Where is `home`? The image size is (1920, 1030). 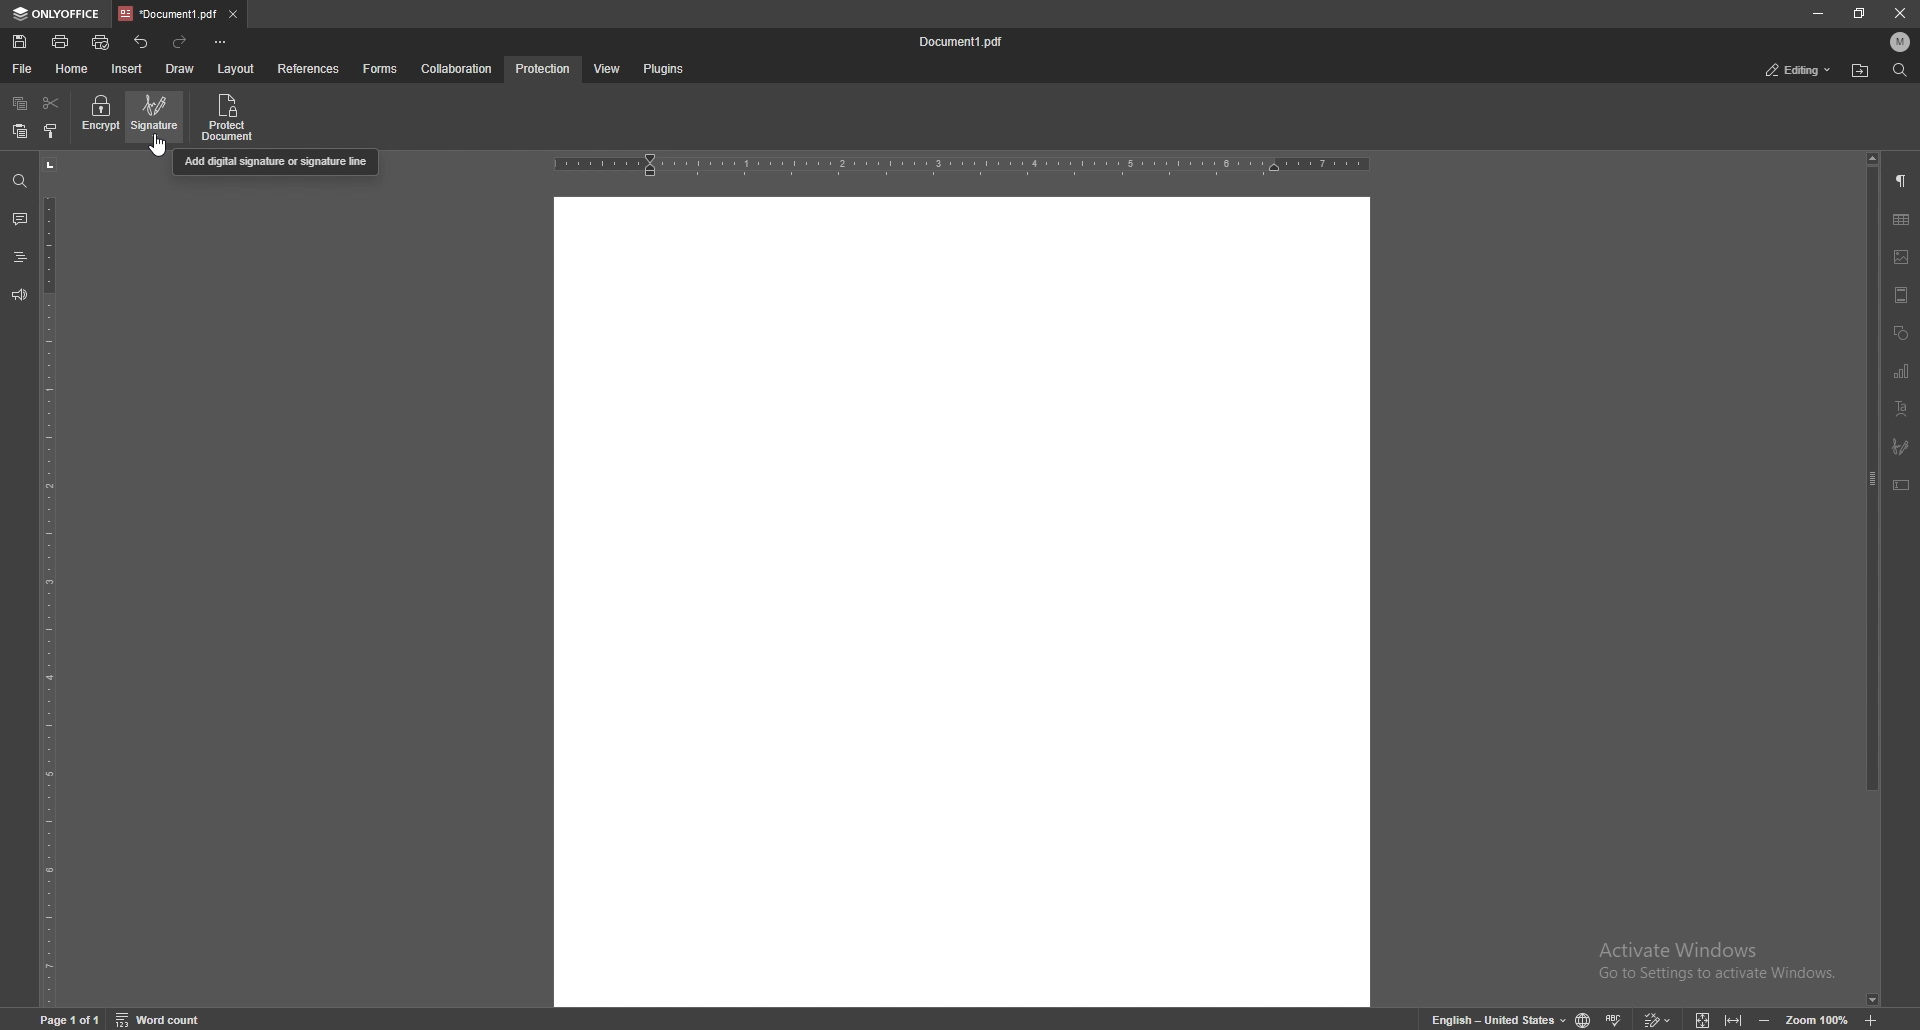 home is located at coordinates (75, 69).